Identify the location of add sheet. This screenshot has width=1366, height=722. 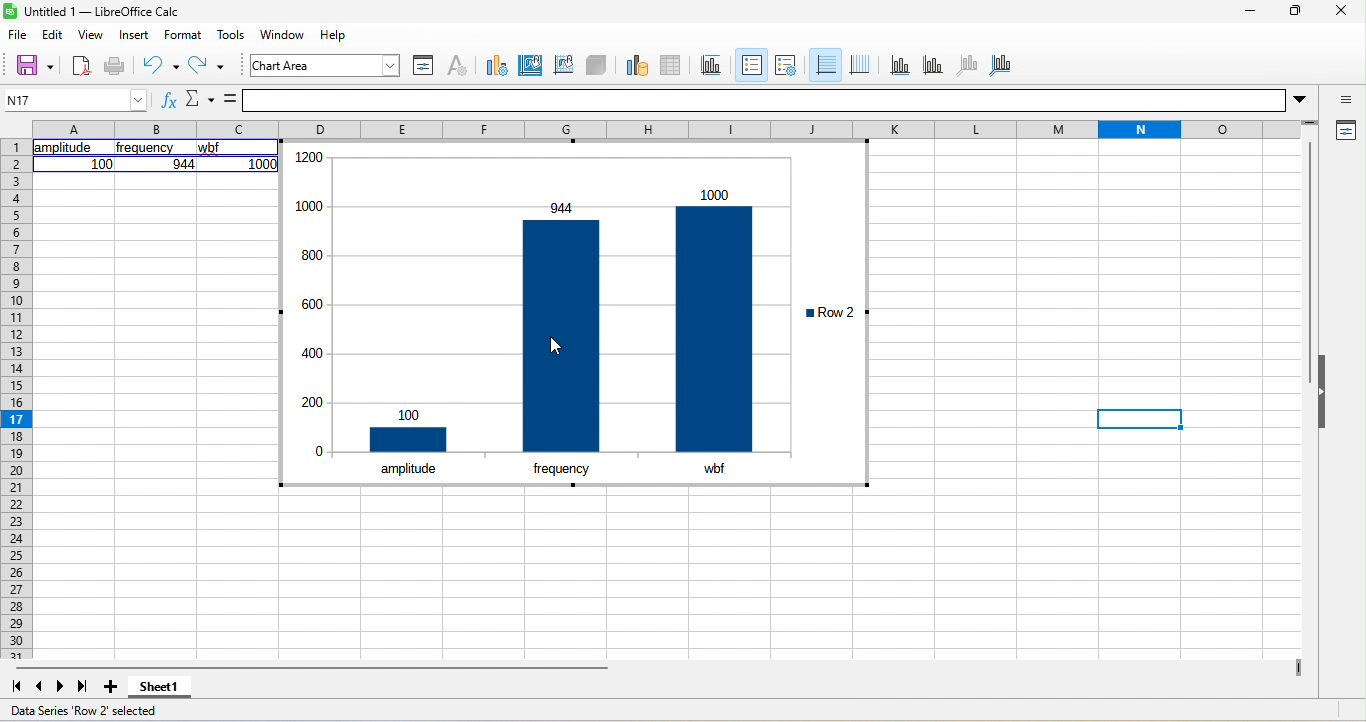
(113, 690).